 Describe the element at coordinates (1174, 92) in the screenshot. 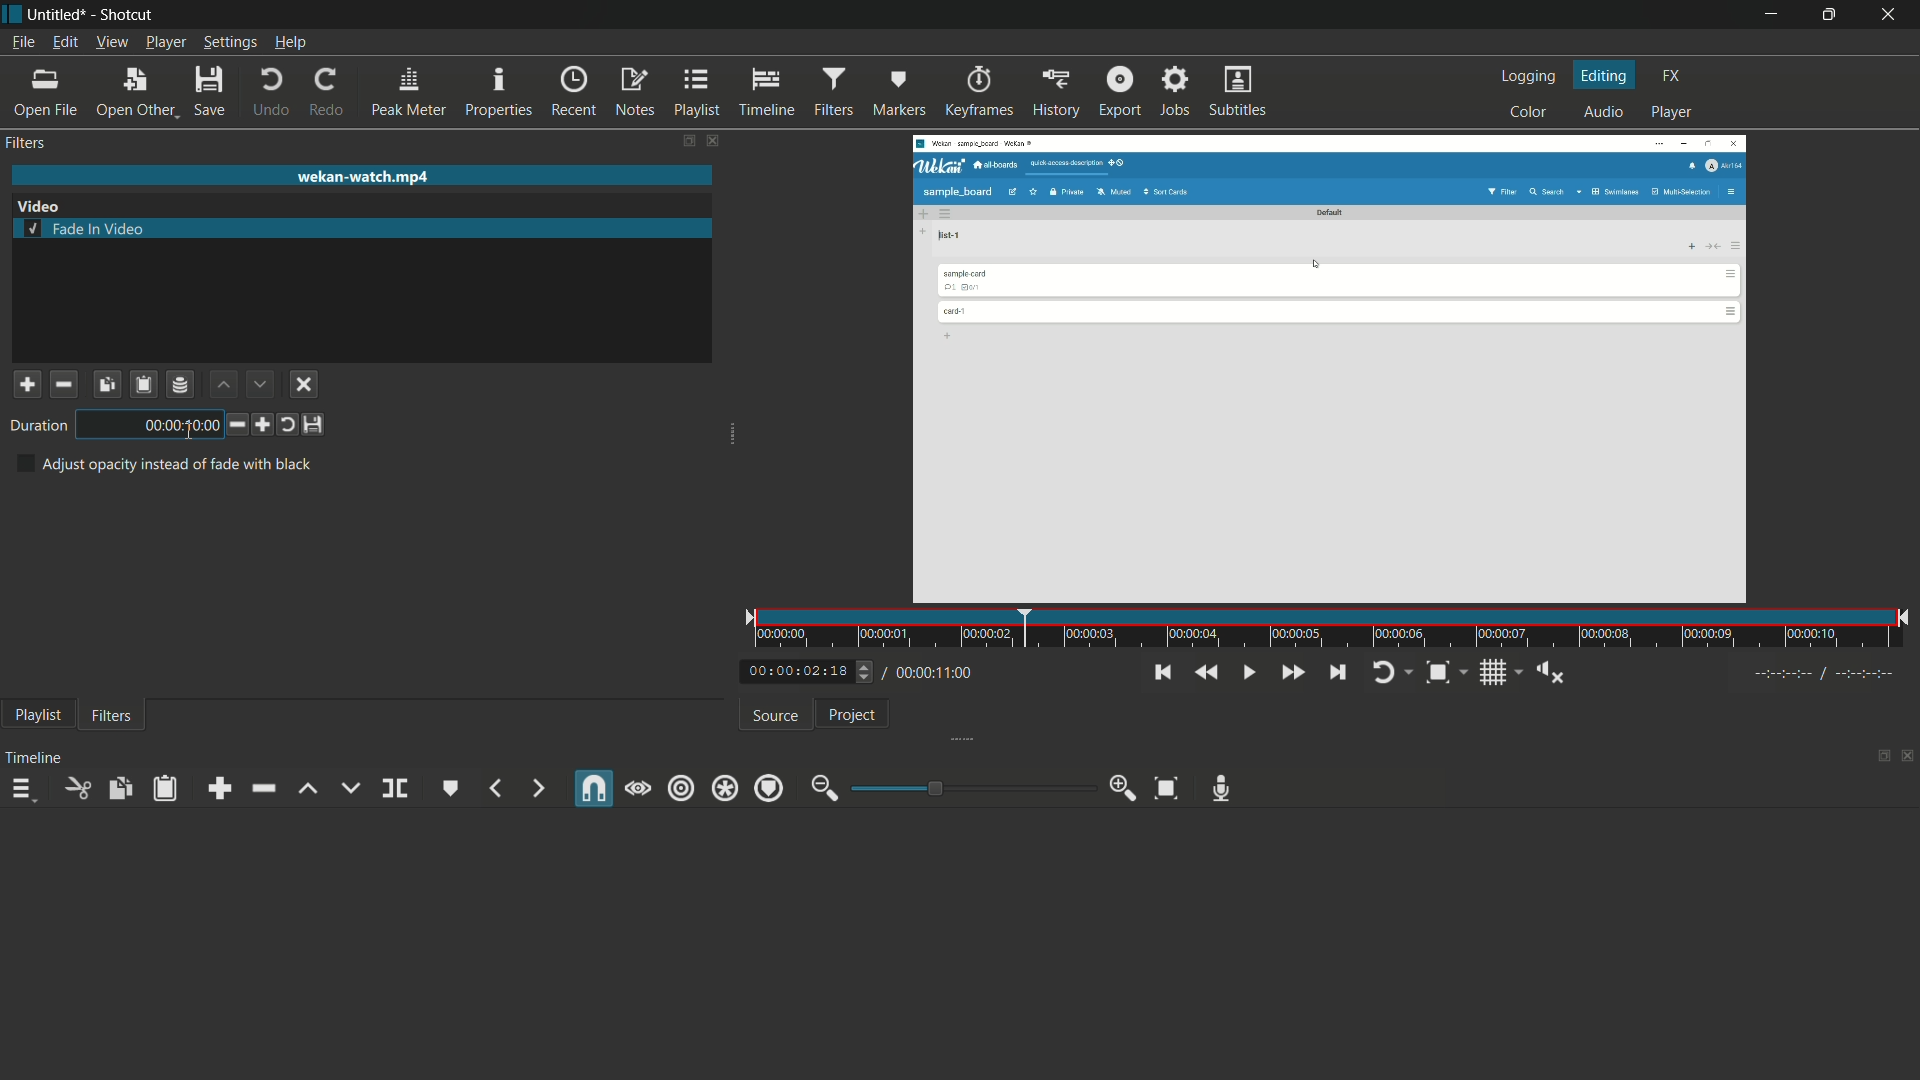

I see `jobs` at that location.